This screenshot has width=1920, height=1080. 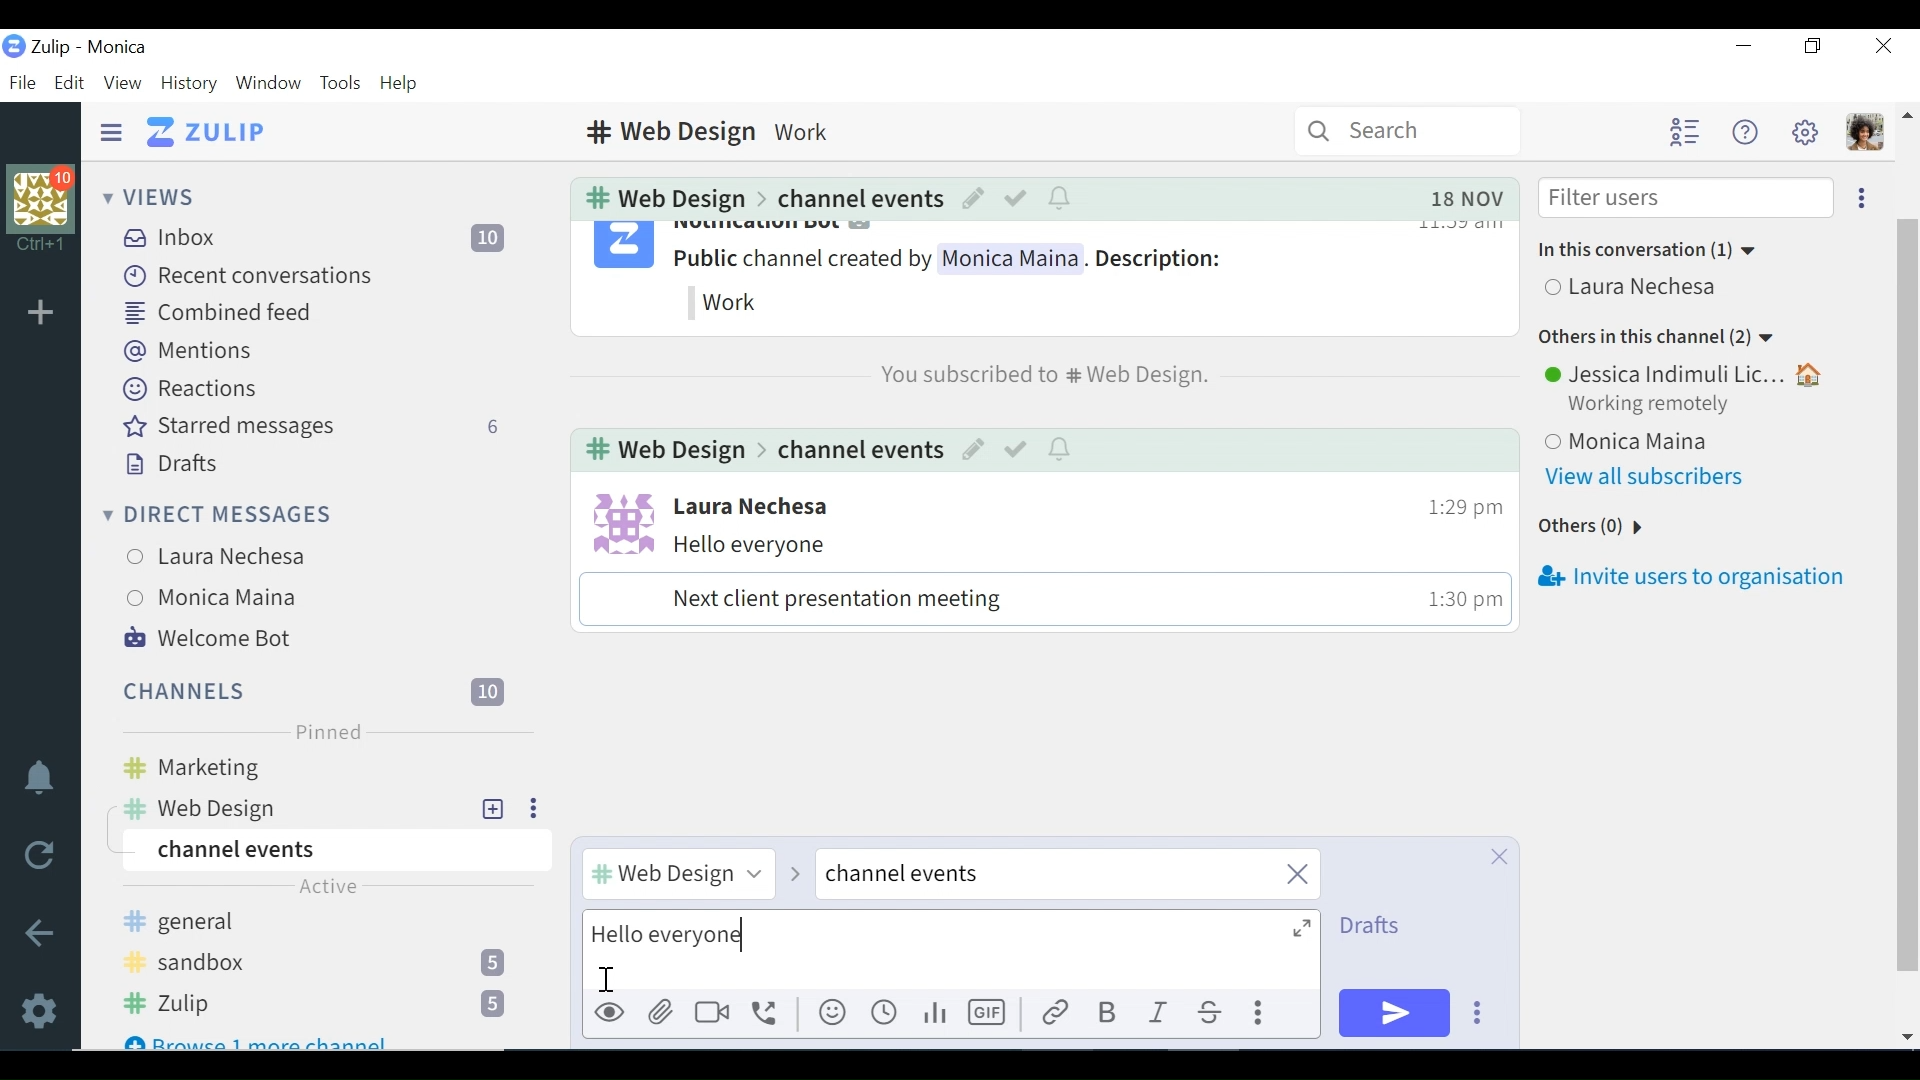 I want to click on Add video call, so click(x=712, y=1013).